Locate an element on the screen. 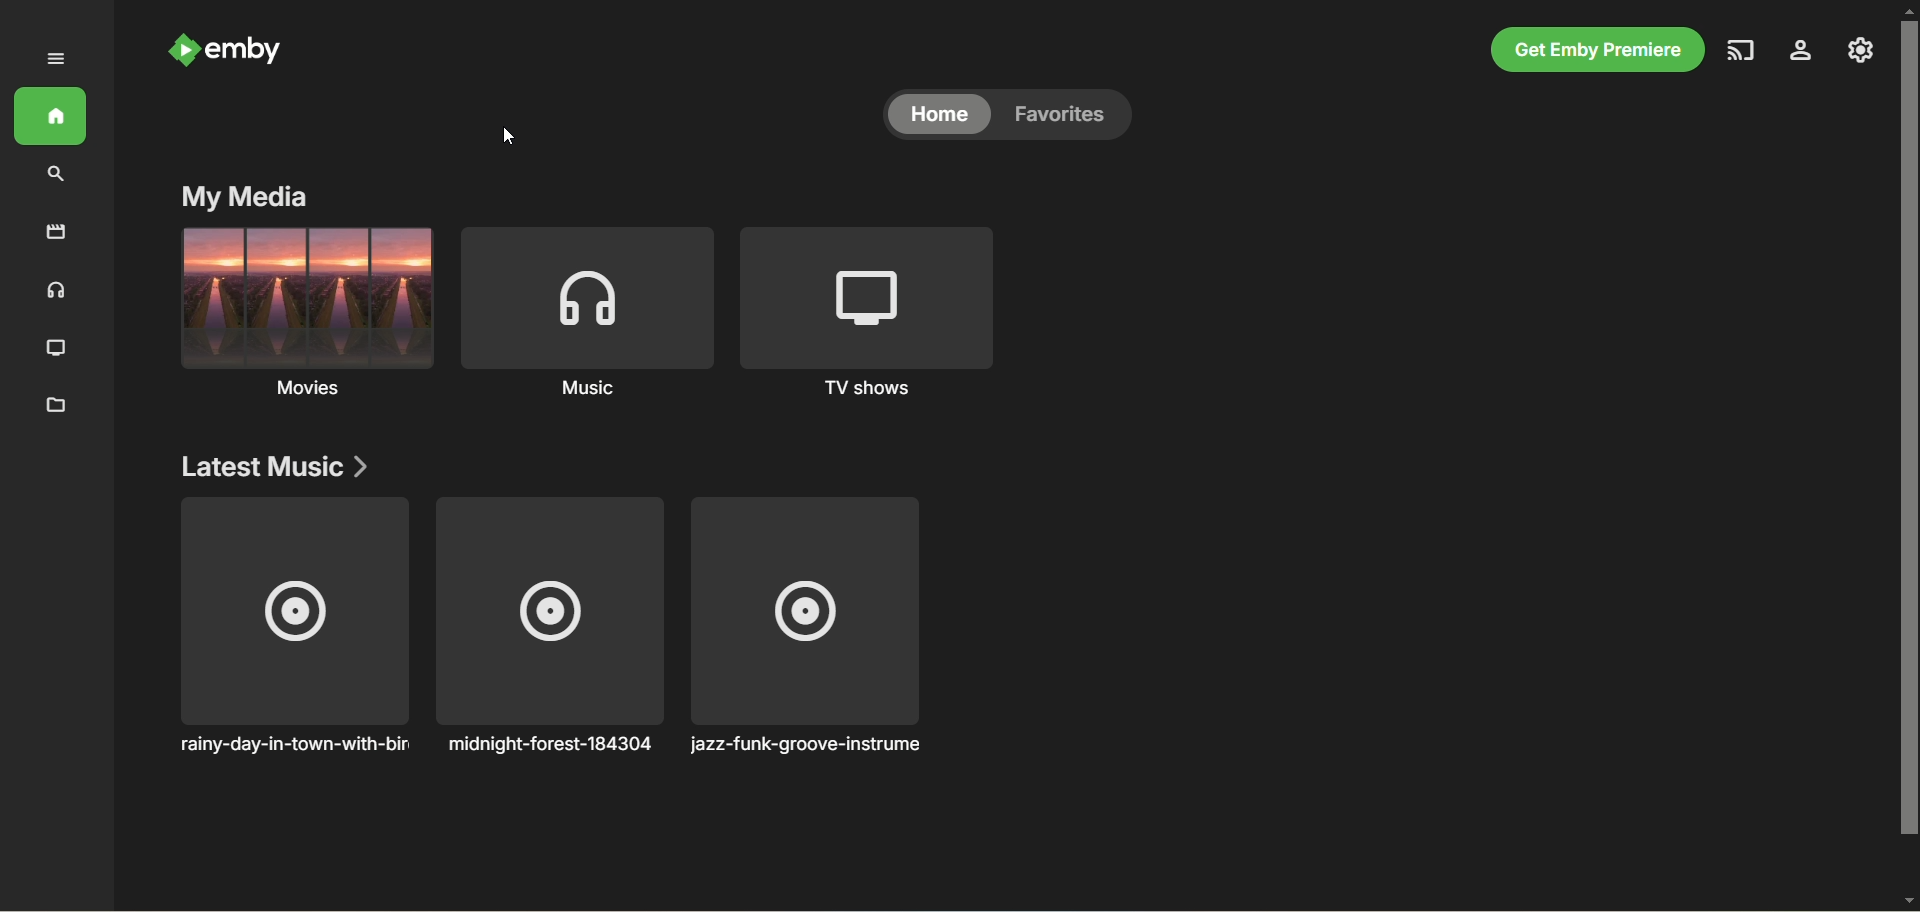 This screenshot has width=1920, height=912. movies is located at coordinates (302, 315).